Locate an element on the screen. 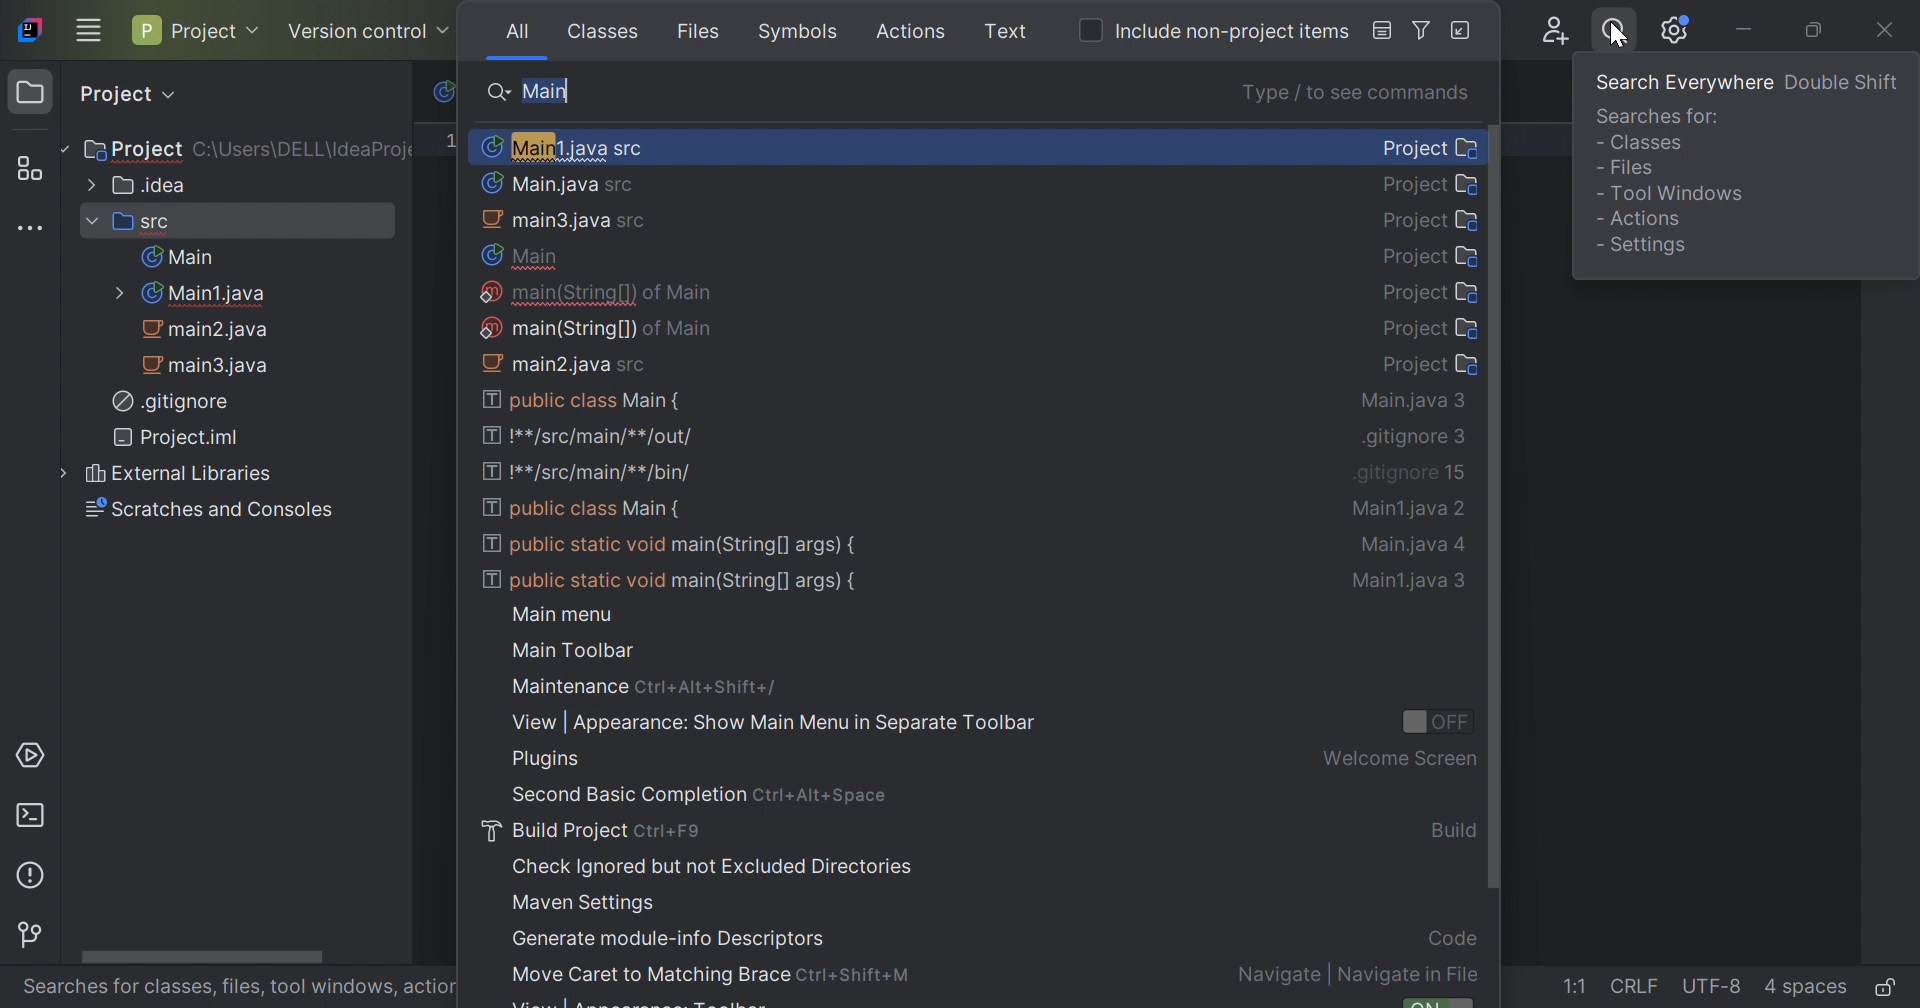 The image size is (1920, 1008). Search everywhere is located at coordinates (1609, 36).